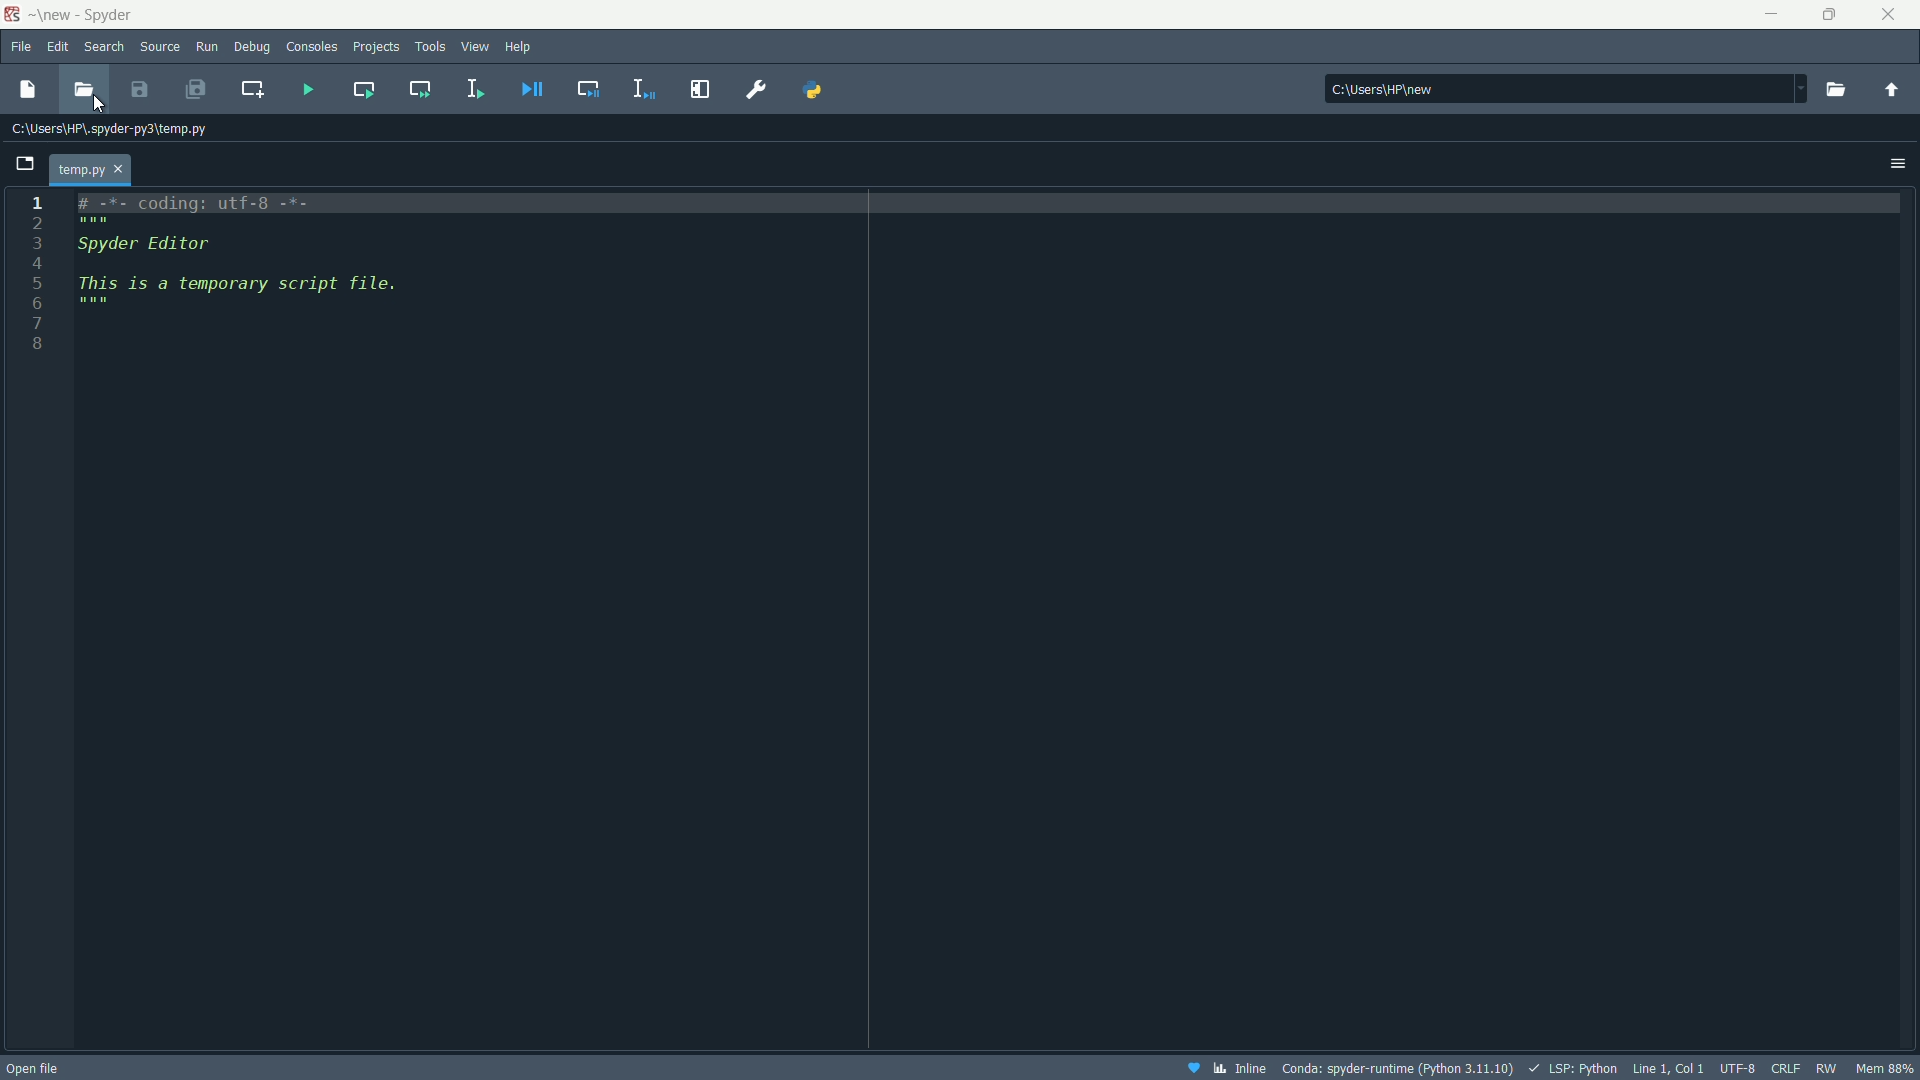 The width and height of the screenshot is (1920, 1080). Describe the element at coordinates (138, 88) in the screenshot. I see `Save file` at that location.